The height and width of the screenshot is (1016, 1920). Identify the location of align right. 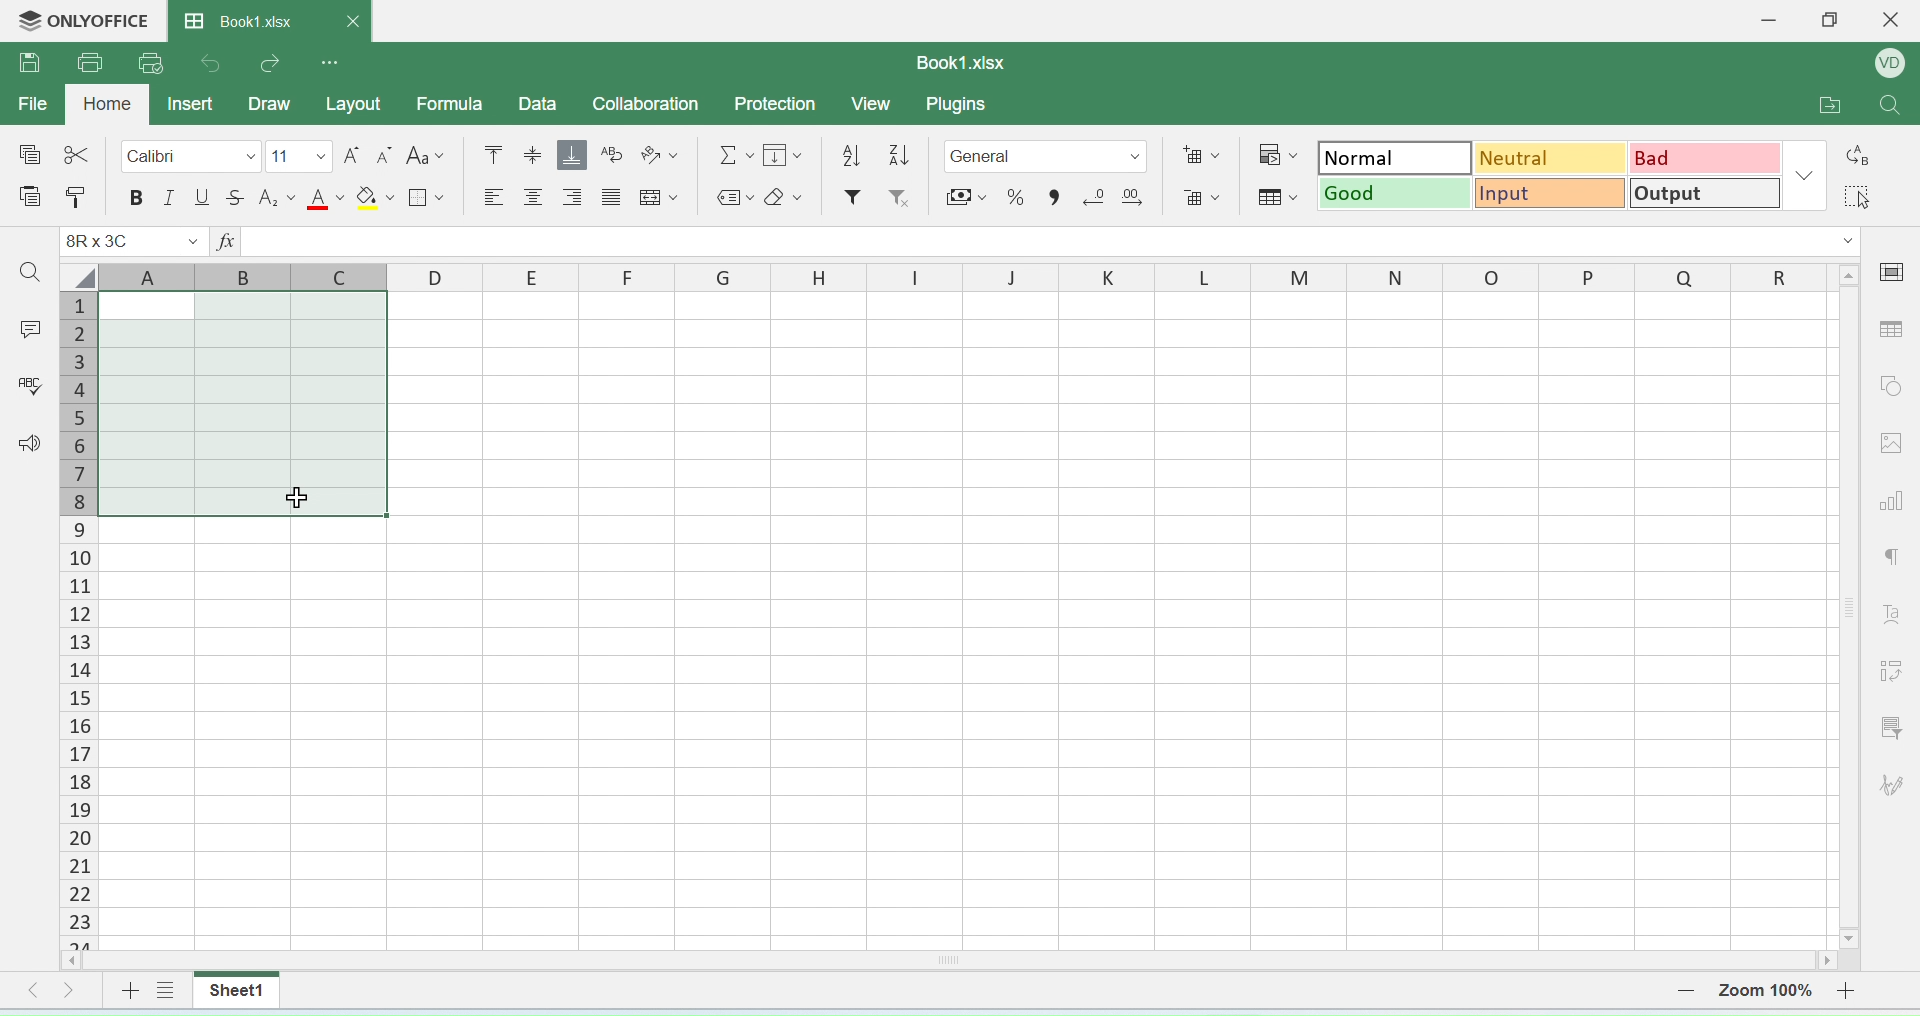
(576, 195).